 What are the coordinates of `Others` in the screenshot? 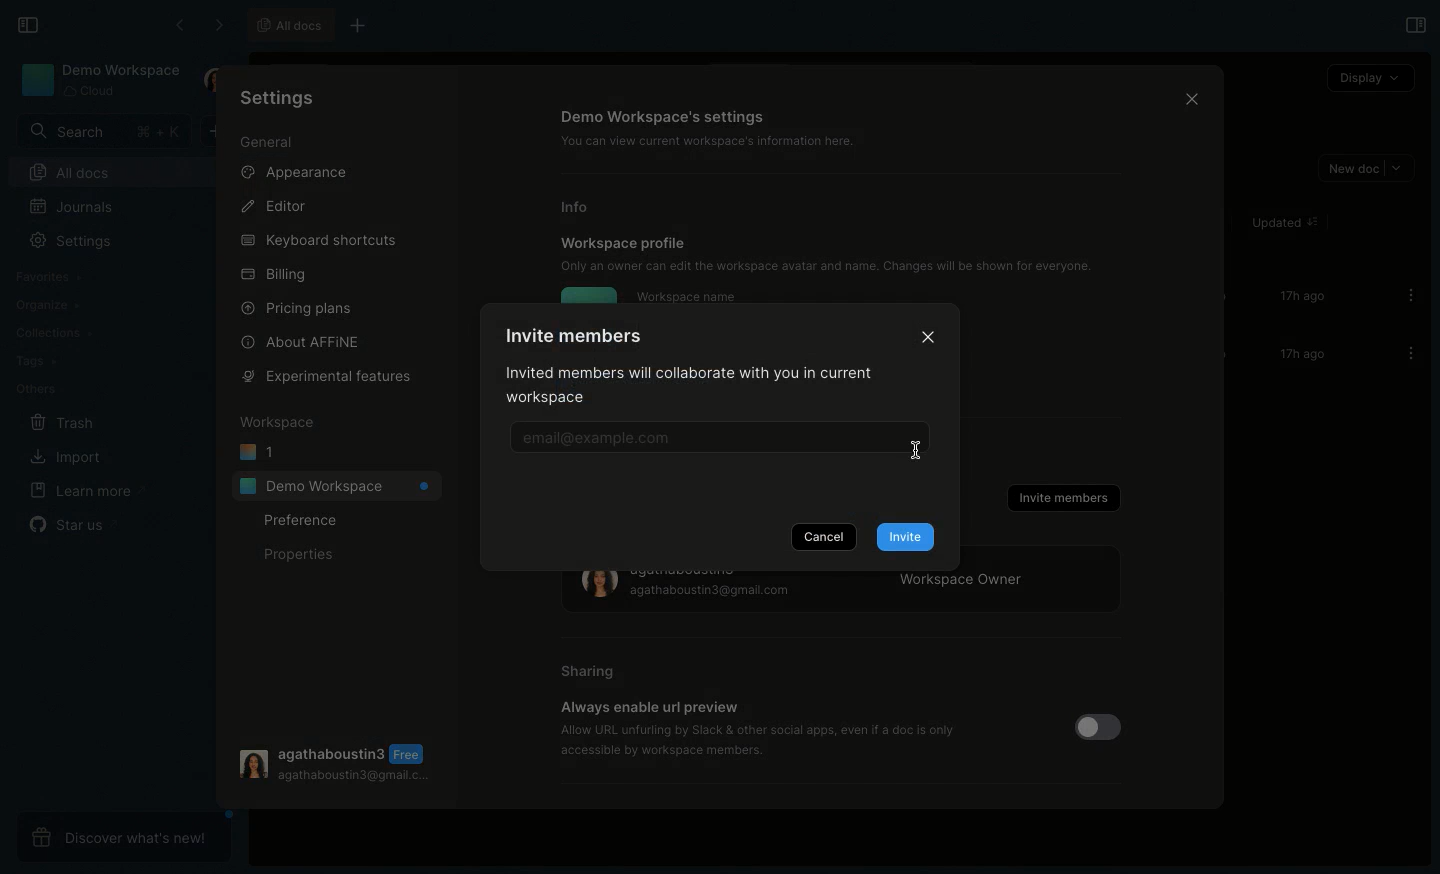 It's located at (34, 388).